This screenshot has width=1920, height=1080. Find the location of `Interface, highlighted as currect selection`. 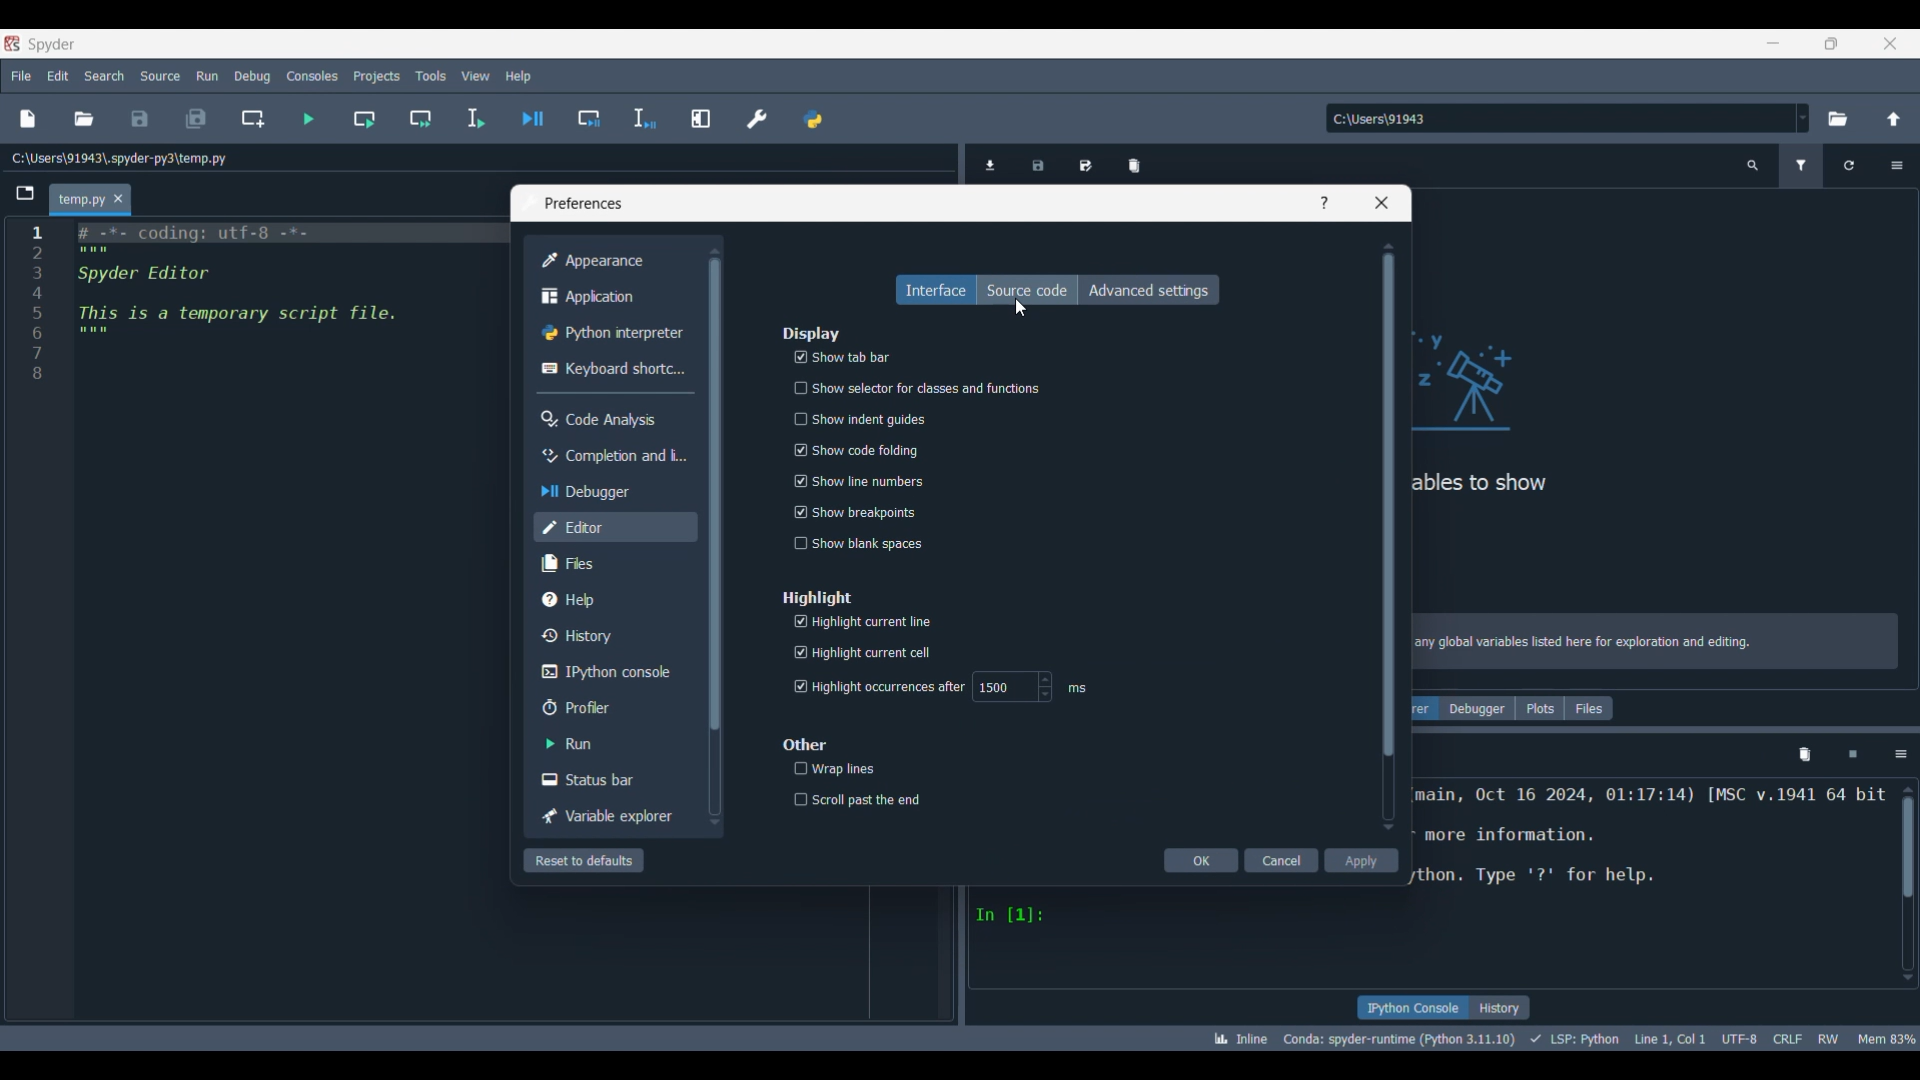

Interface, highlighted as currect selection is located at coordinates (935, 289).